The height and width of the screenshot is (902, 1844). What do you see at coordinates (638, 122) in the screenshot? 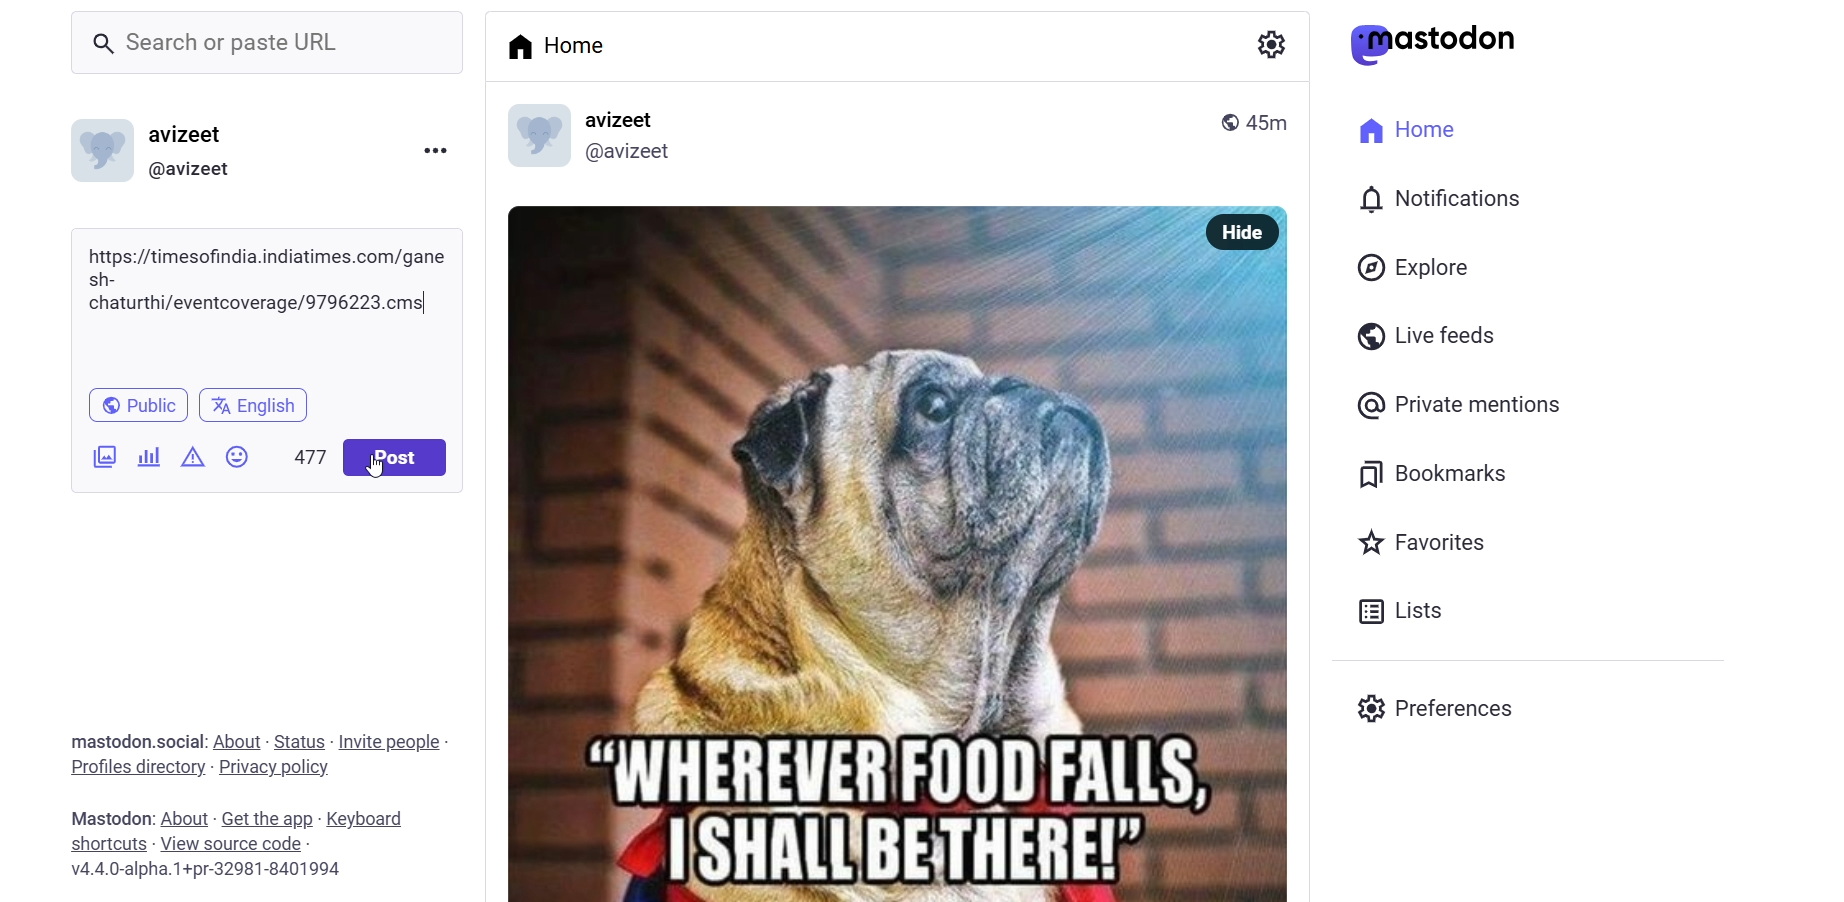
I see `avizeet` at bounding box center [638, 122].